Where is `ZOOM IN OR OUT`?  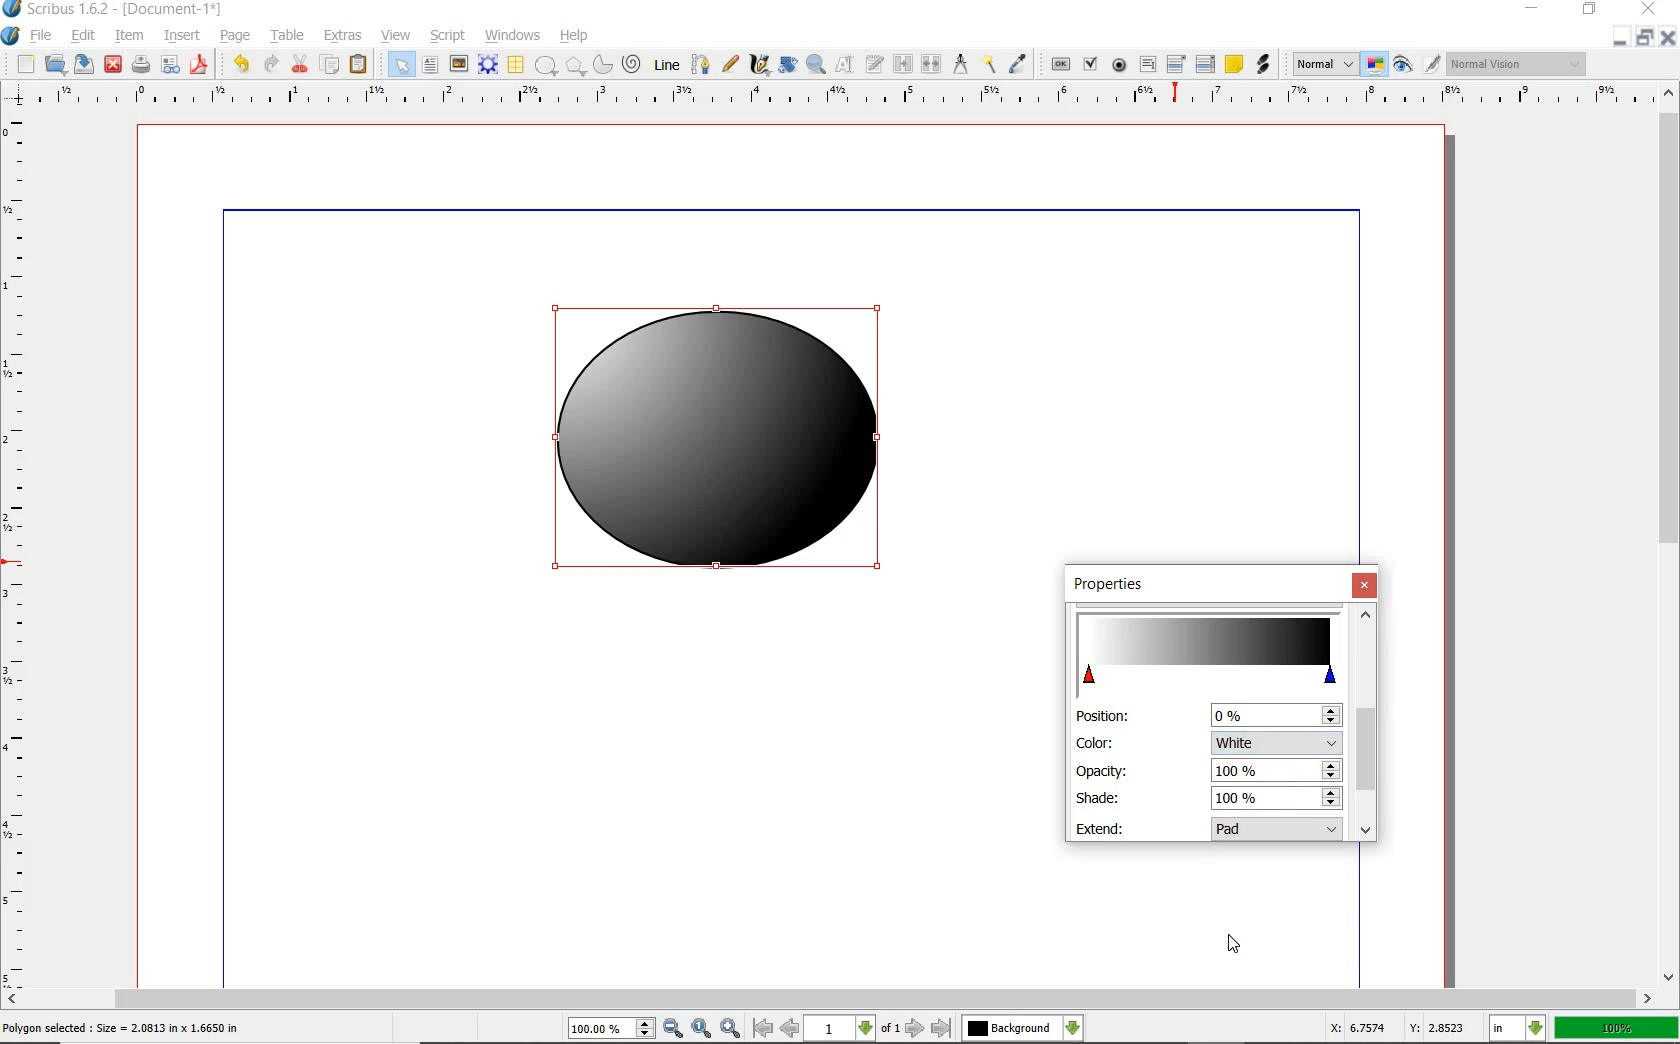 ZOOM IN OR OUT is located at coordinates (815, 65).